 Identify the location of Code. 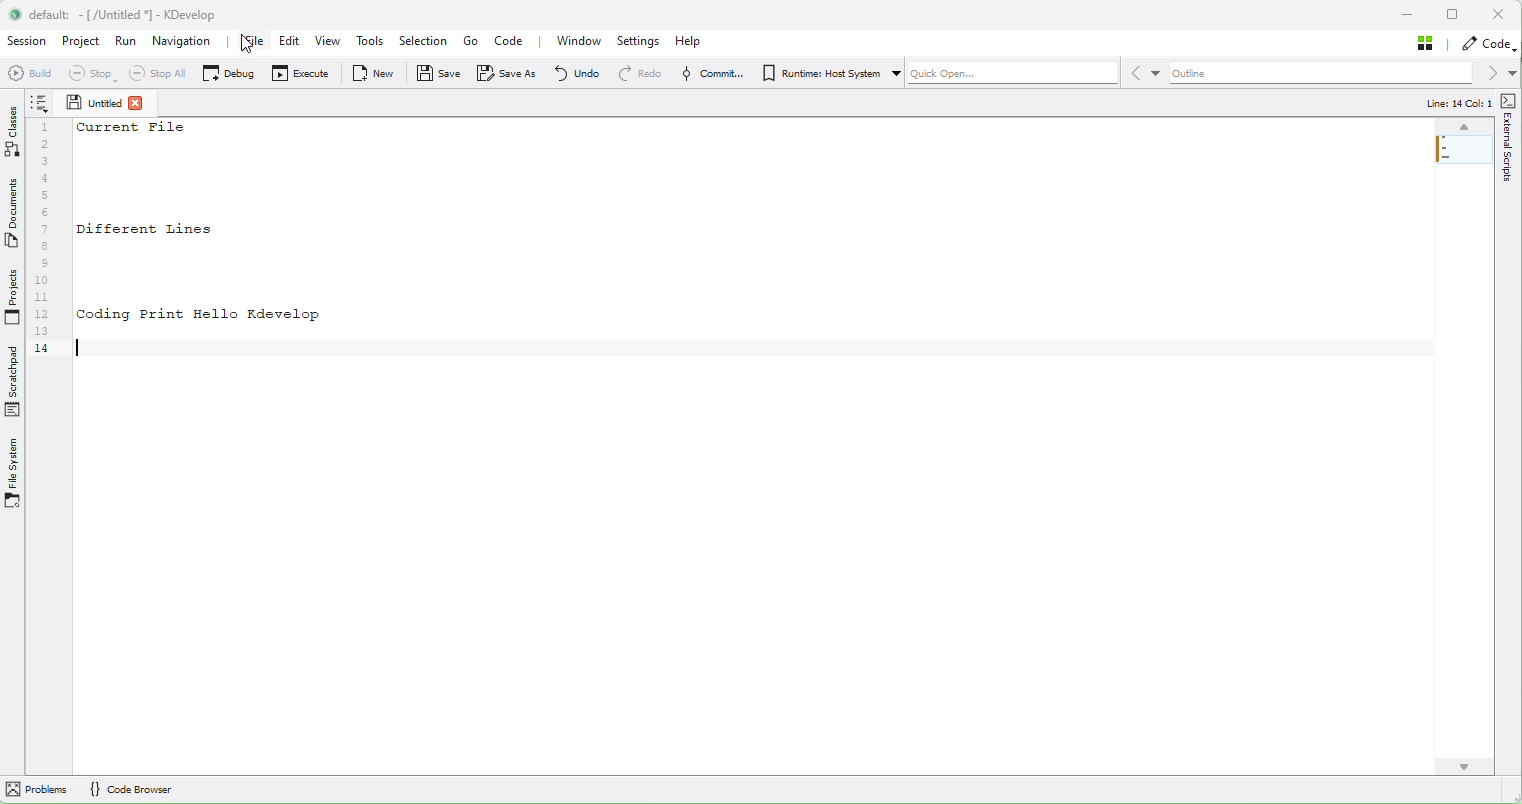
(511, 42).